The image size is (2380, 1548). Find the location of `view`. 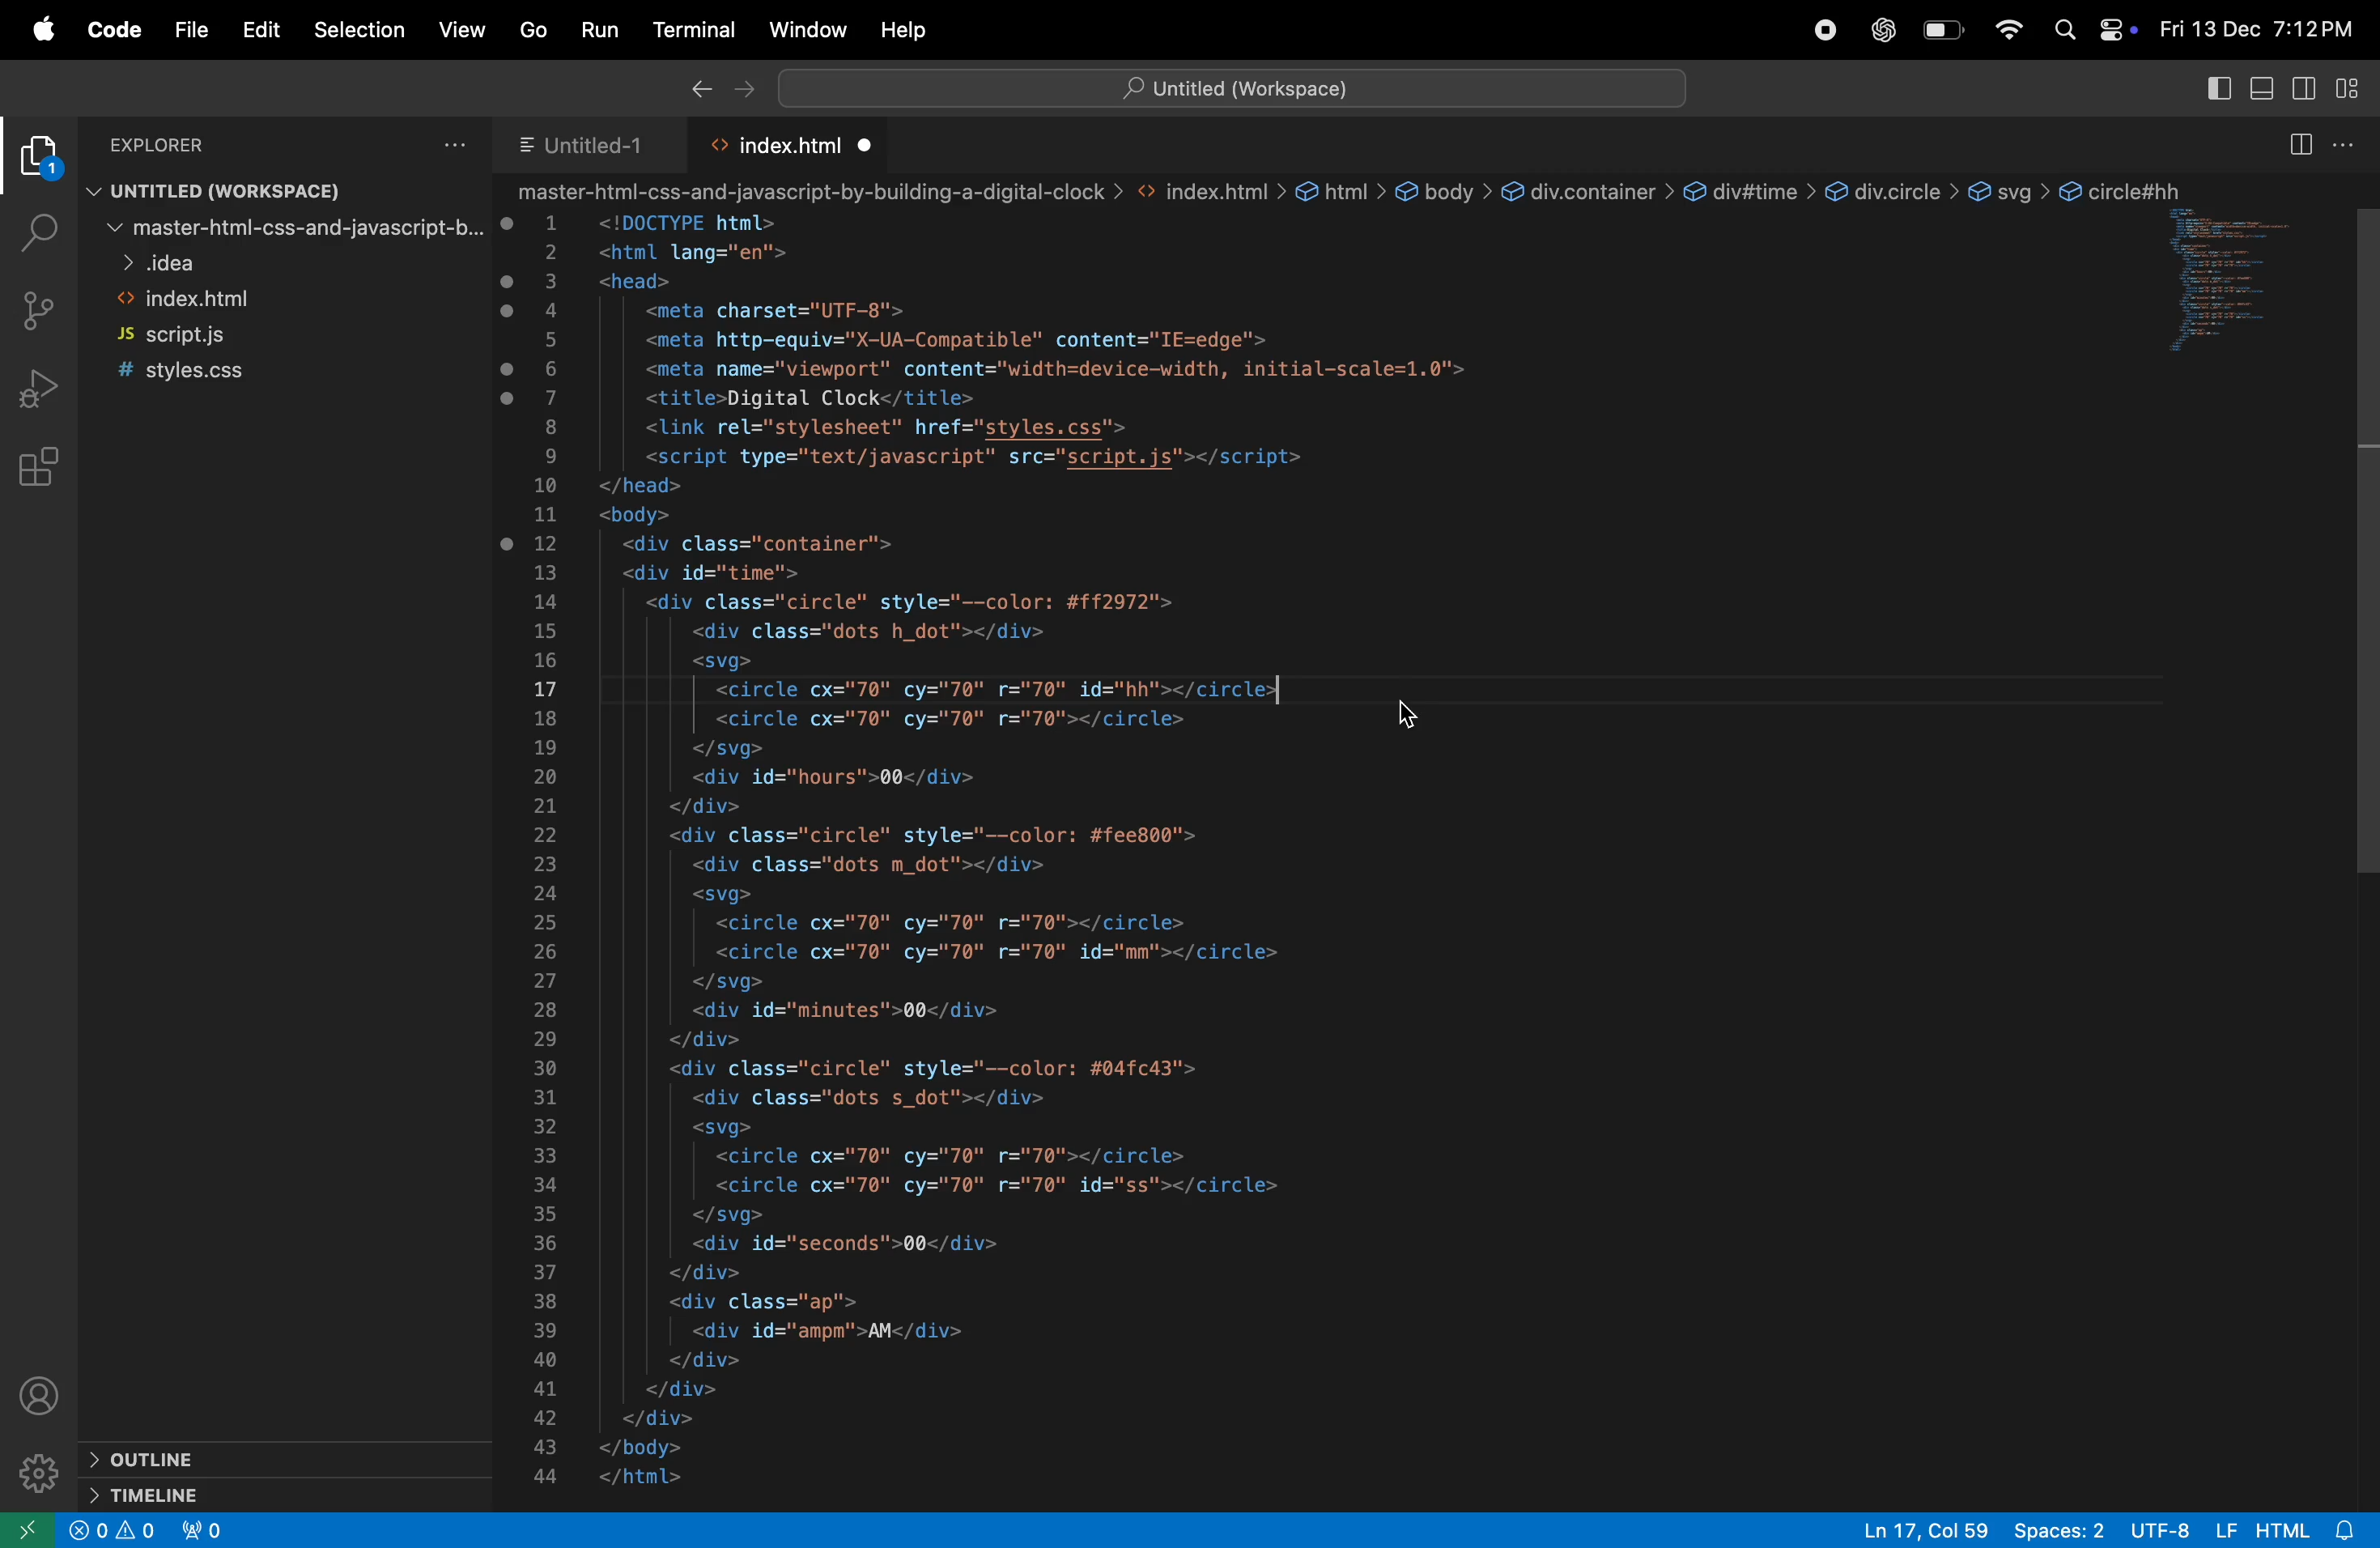

view is located at coordinates (466, 29).